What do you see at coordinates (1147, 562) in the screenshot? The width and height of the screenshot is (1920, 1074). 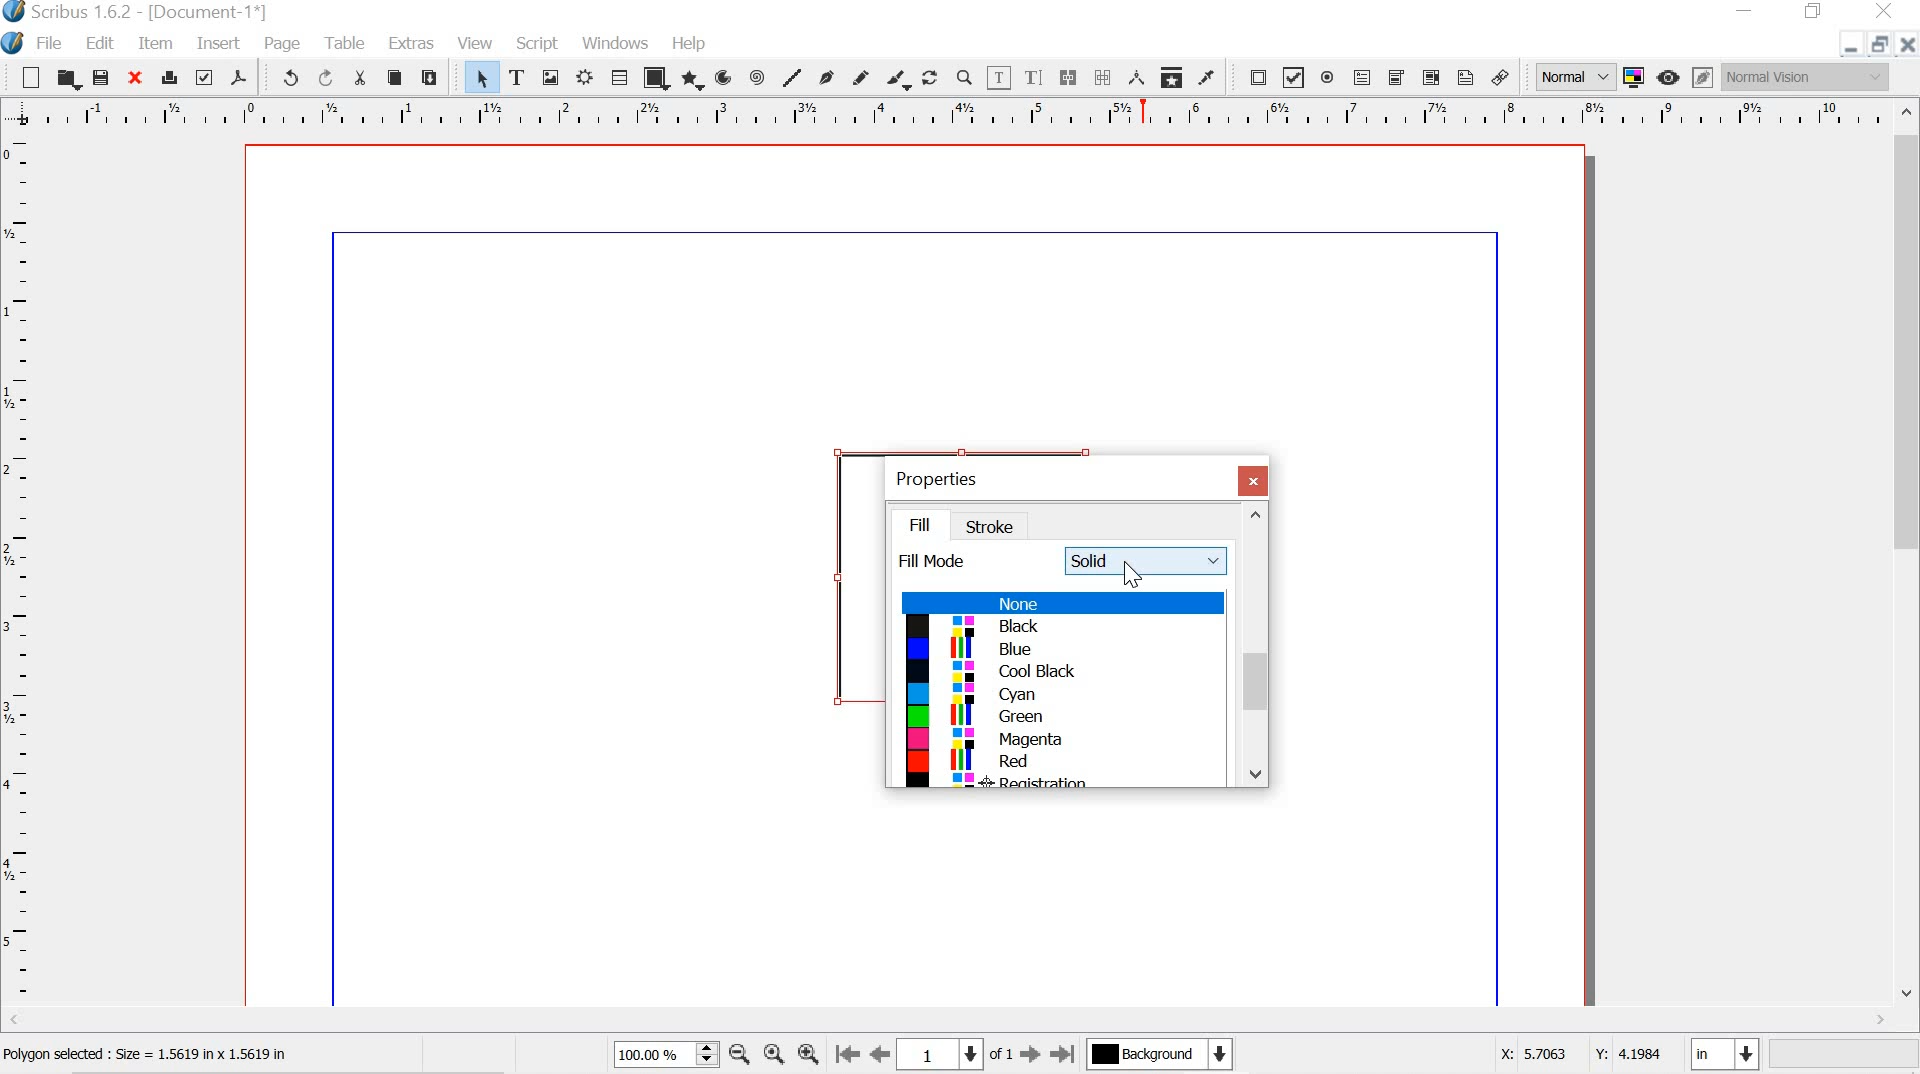 I see `solid` at bounding box center [1147, 562].